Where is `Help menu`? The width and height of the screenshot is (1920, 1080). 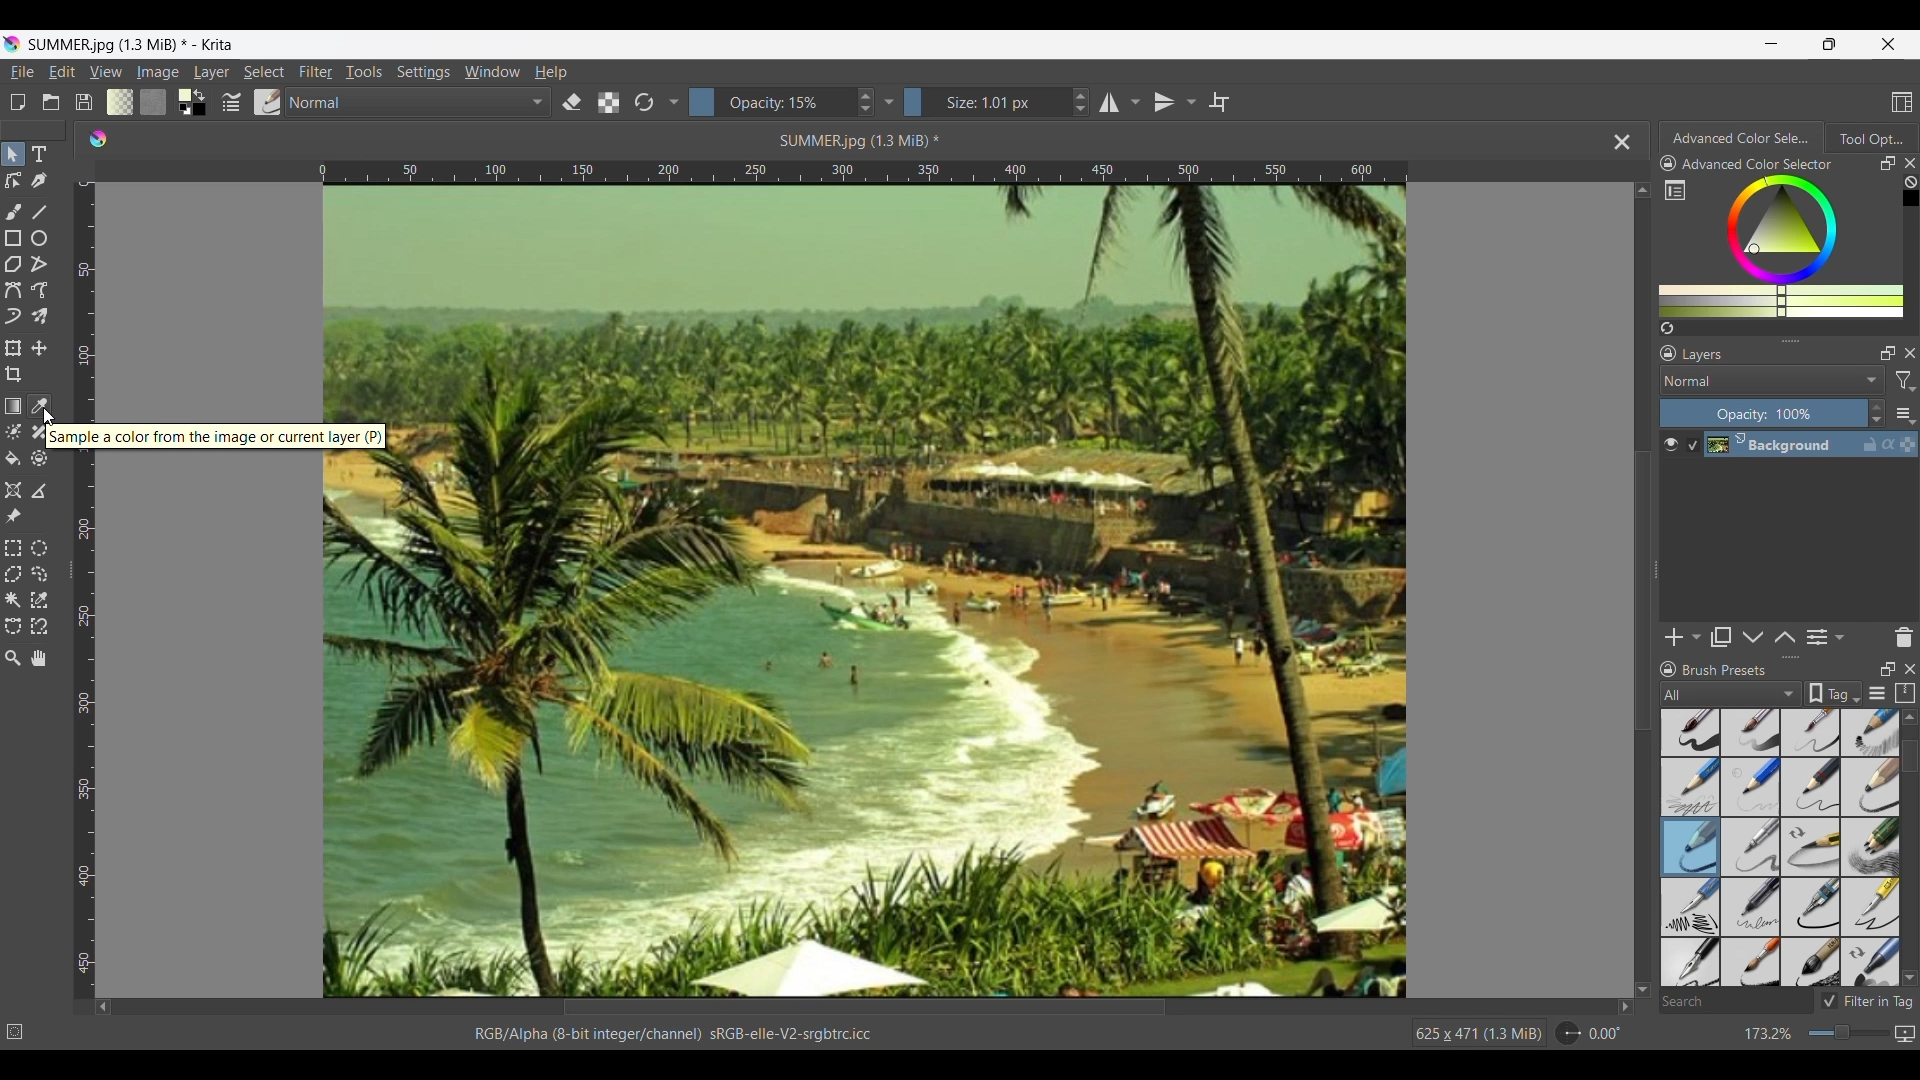
Help menu is located at coordinates (551, 71).